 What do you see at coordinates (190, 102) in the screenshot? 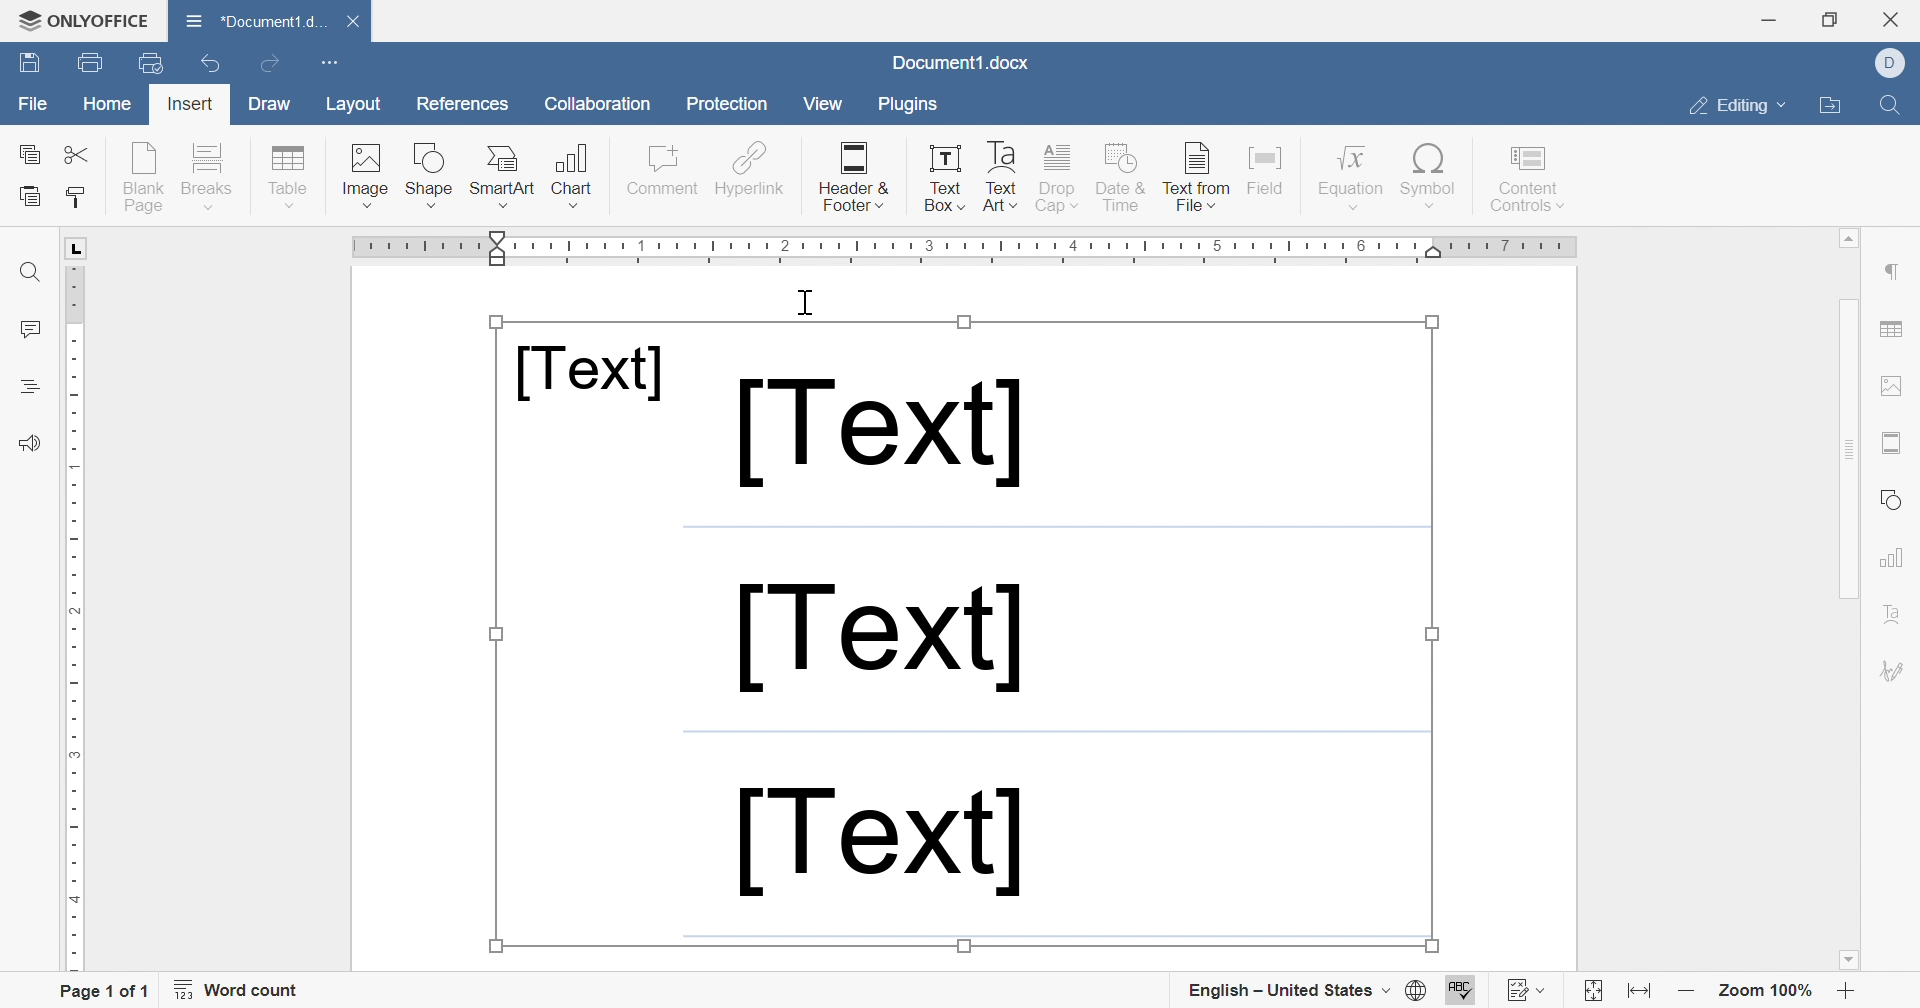
I see `Insert` at bounding box center [190, 102].